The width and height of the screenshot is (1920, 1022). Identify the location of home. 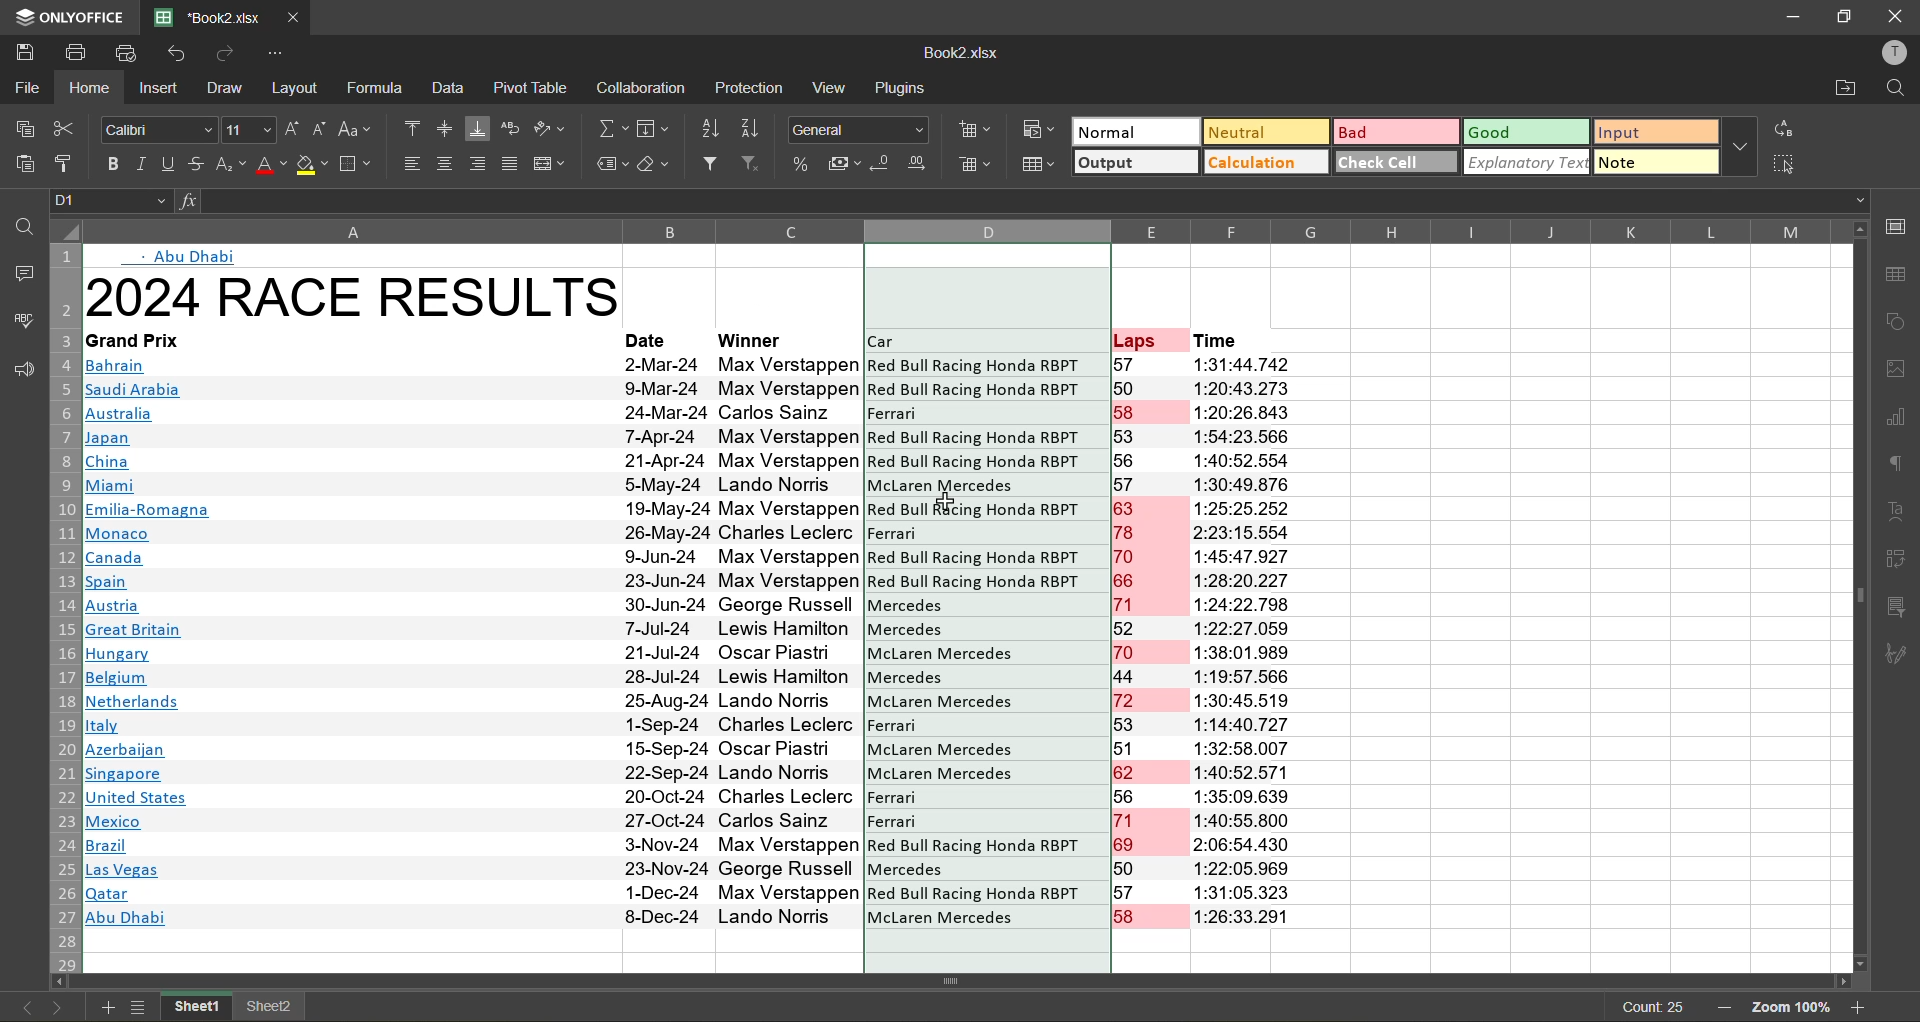
(92, 88).